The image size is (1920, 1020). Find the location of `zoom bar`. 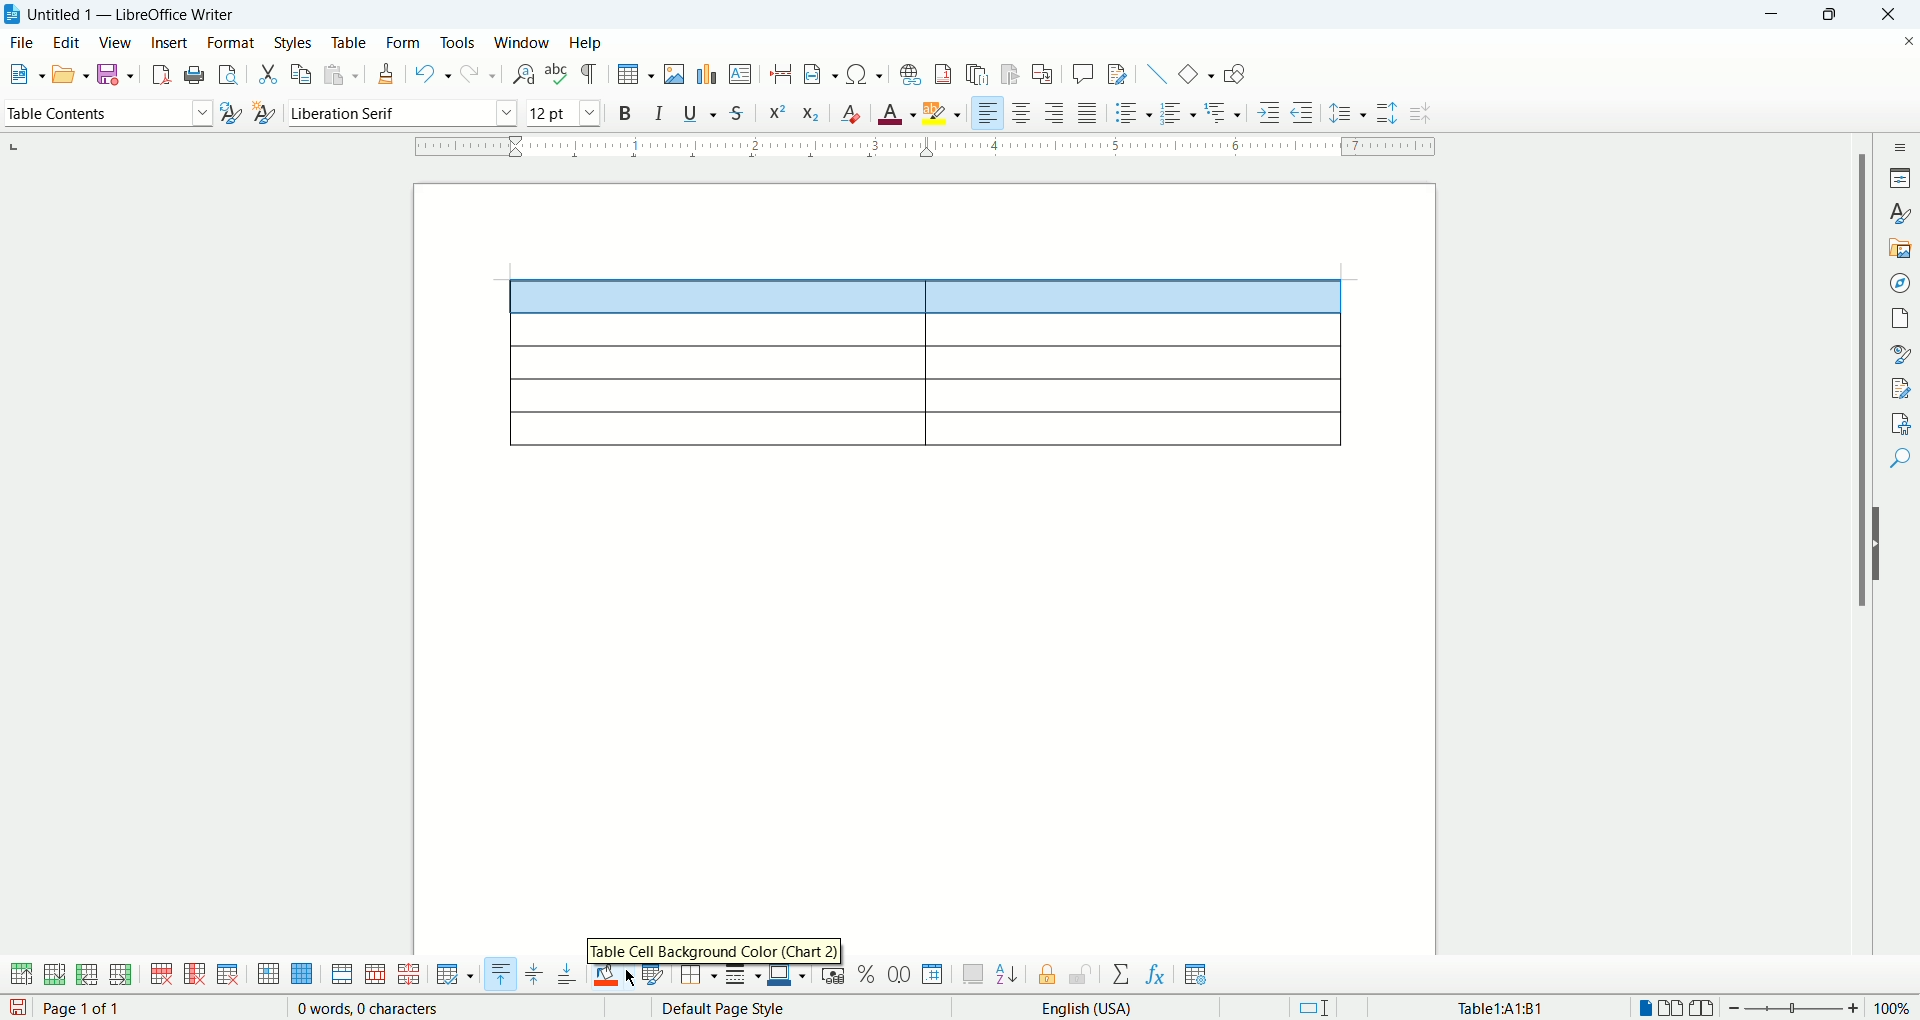

zoom bar is located at coordinates (1796, 1009).